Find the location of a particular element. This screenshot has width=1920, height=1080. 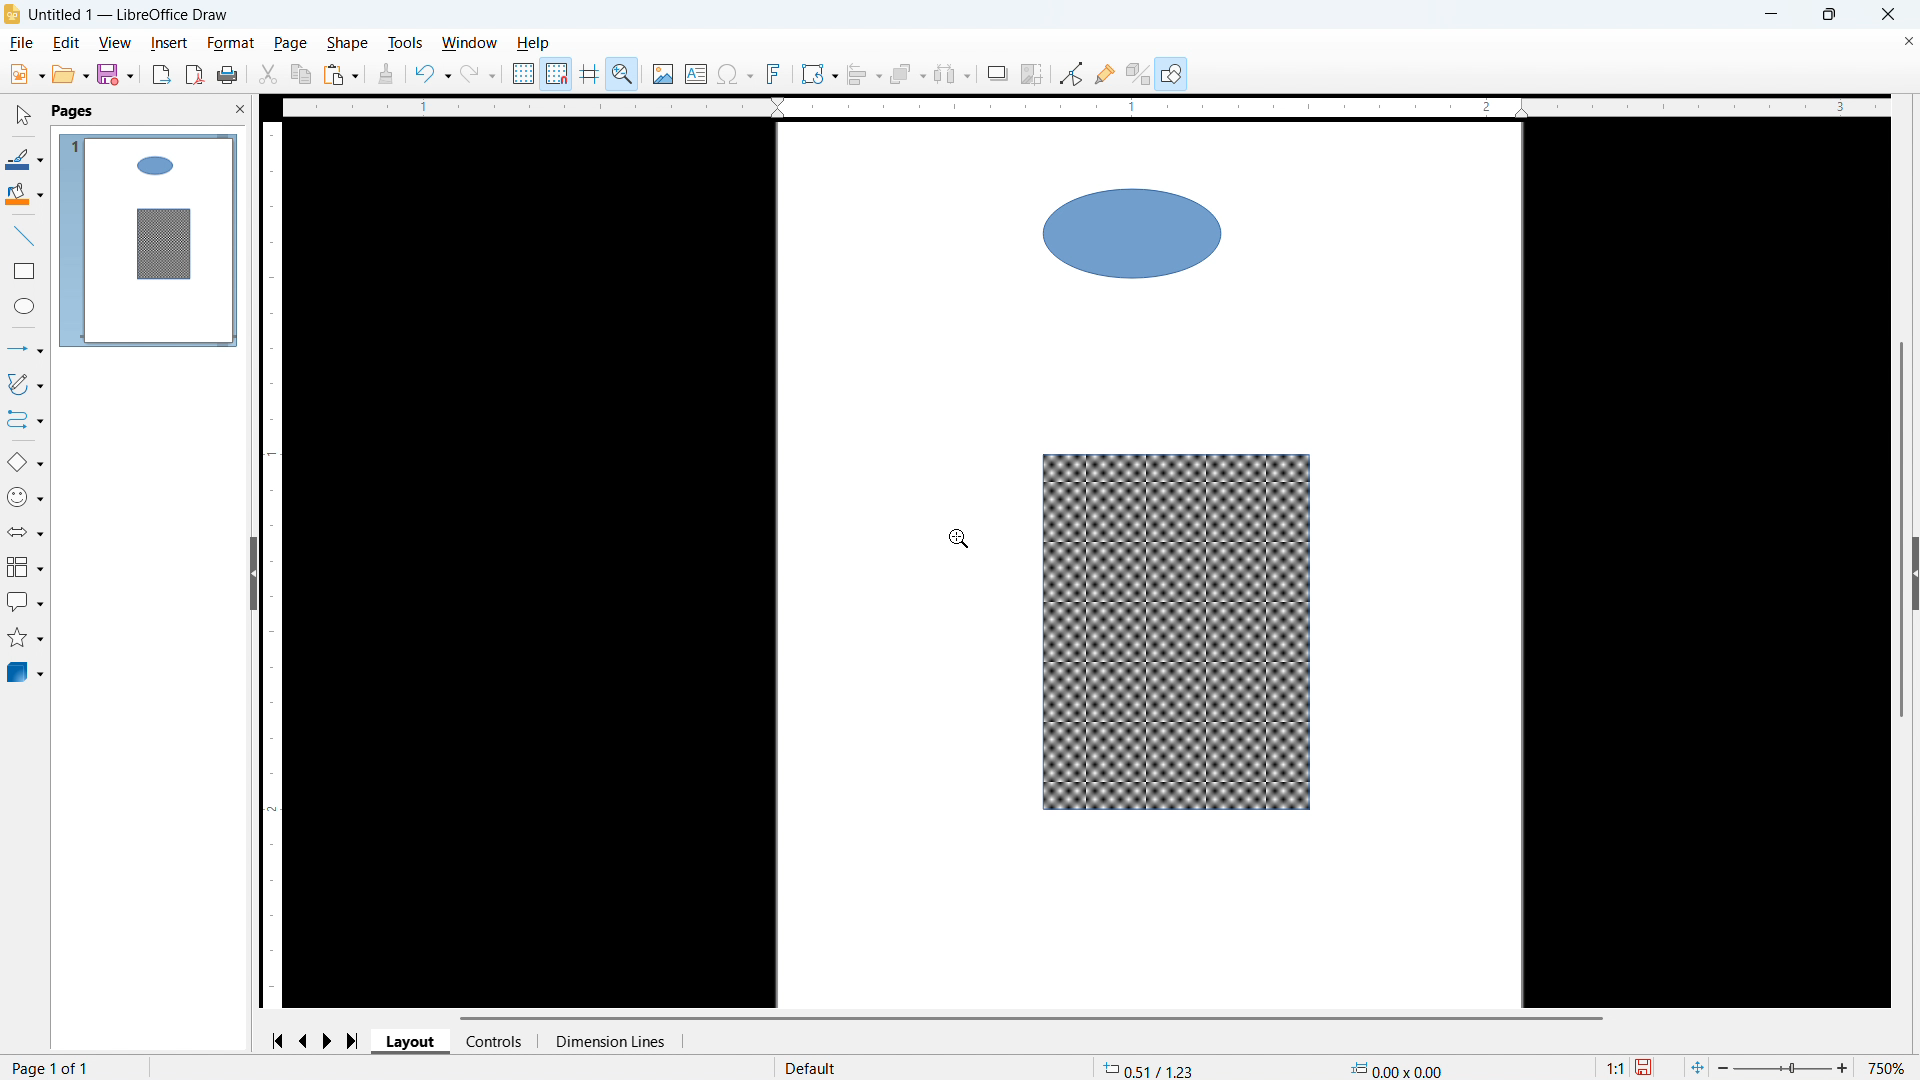

shape  is located at coordinates (348, 44).